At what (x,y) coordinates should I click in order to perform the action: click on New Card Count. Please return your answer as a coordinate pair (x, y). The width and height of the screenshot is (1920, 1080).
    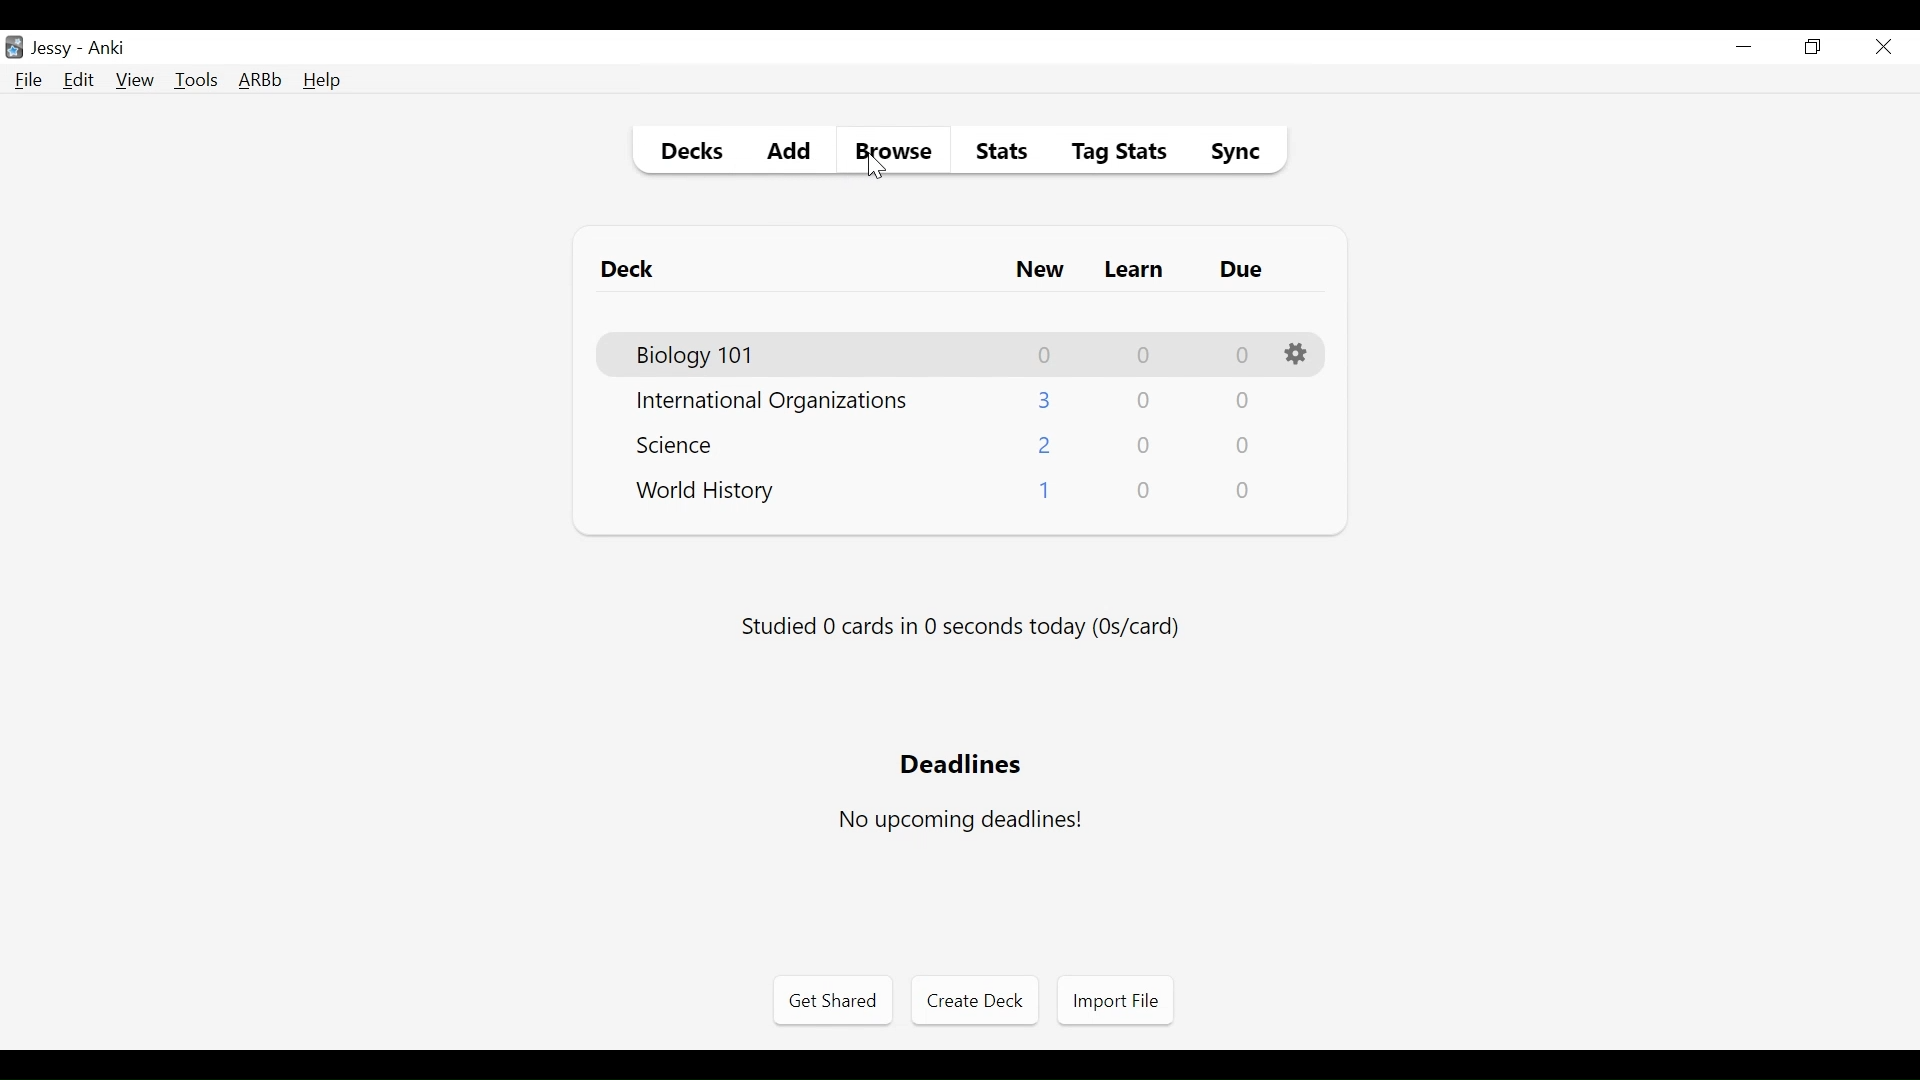
    Looking at the image, I should click on (1046, 355).